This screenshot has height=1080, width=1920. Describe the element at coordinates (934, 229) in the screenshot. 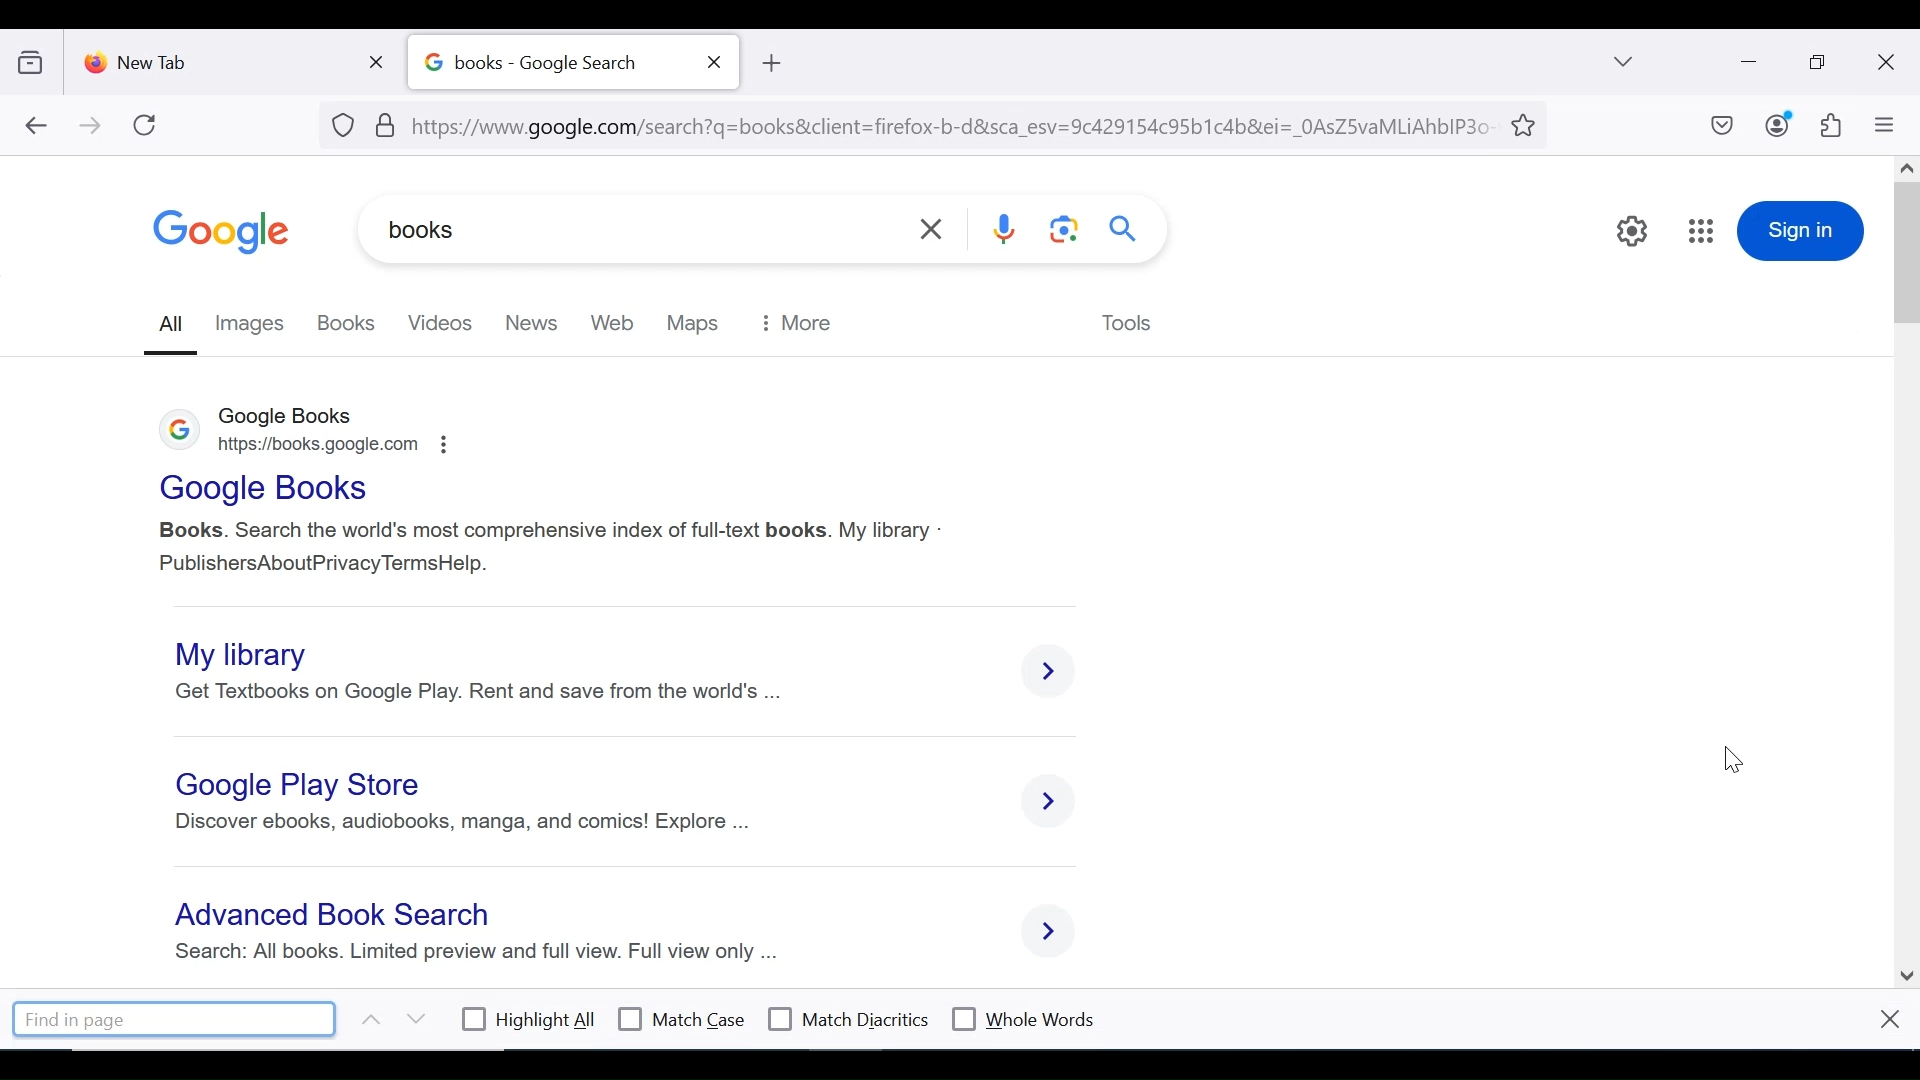

I see `clear search` at that location.